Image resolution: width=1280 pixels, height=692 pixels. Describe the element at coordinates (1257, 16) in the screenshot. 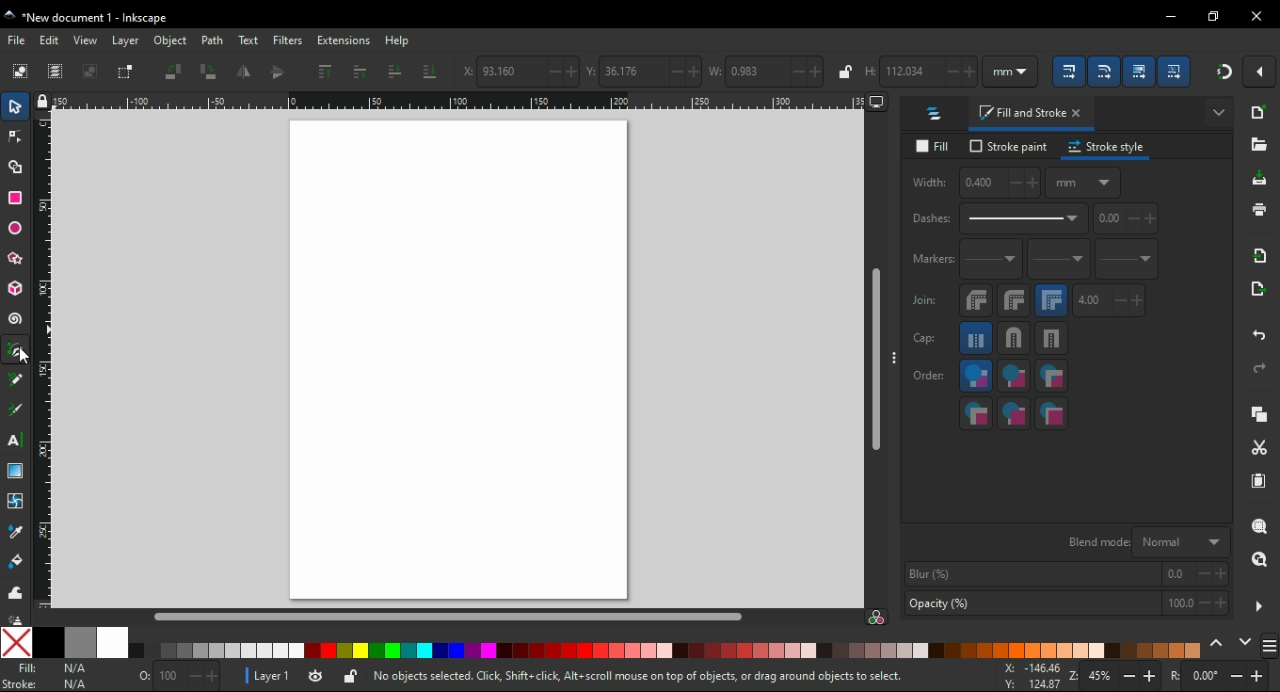

I see `close window` at that location.